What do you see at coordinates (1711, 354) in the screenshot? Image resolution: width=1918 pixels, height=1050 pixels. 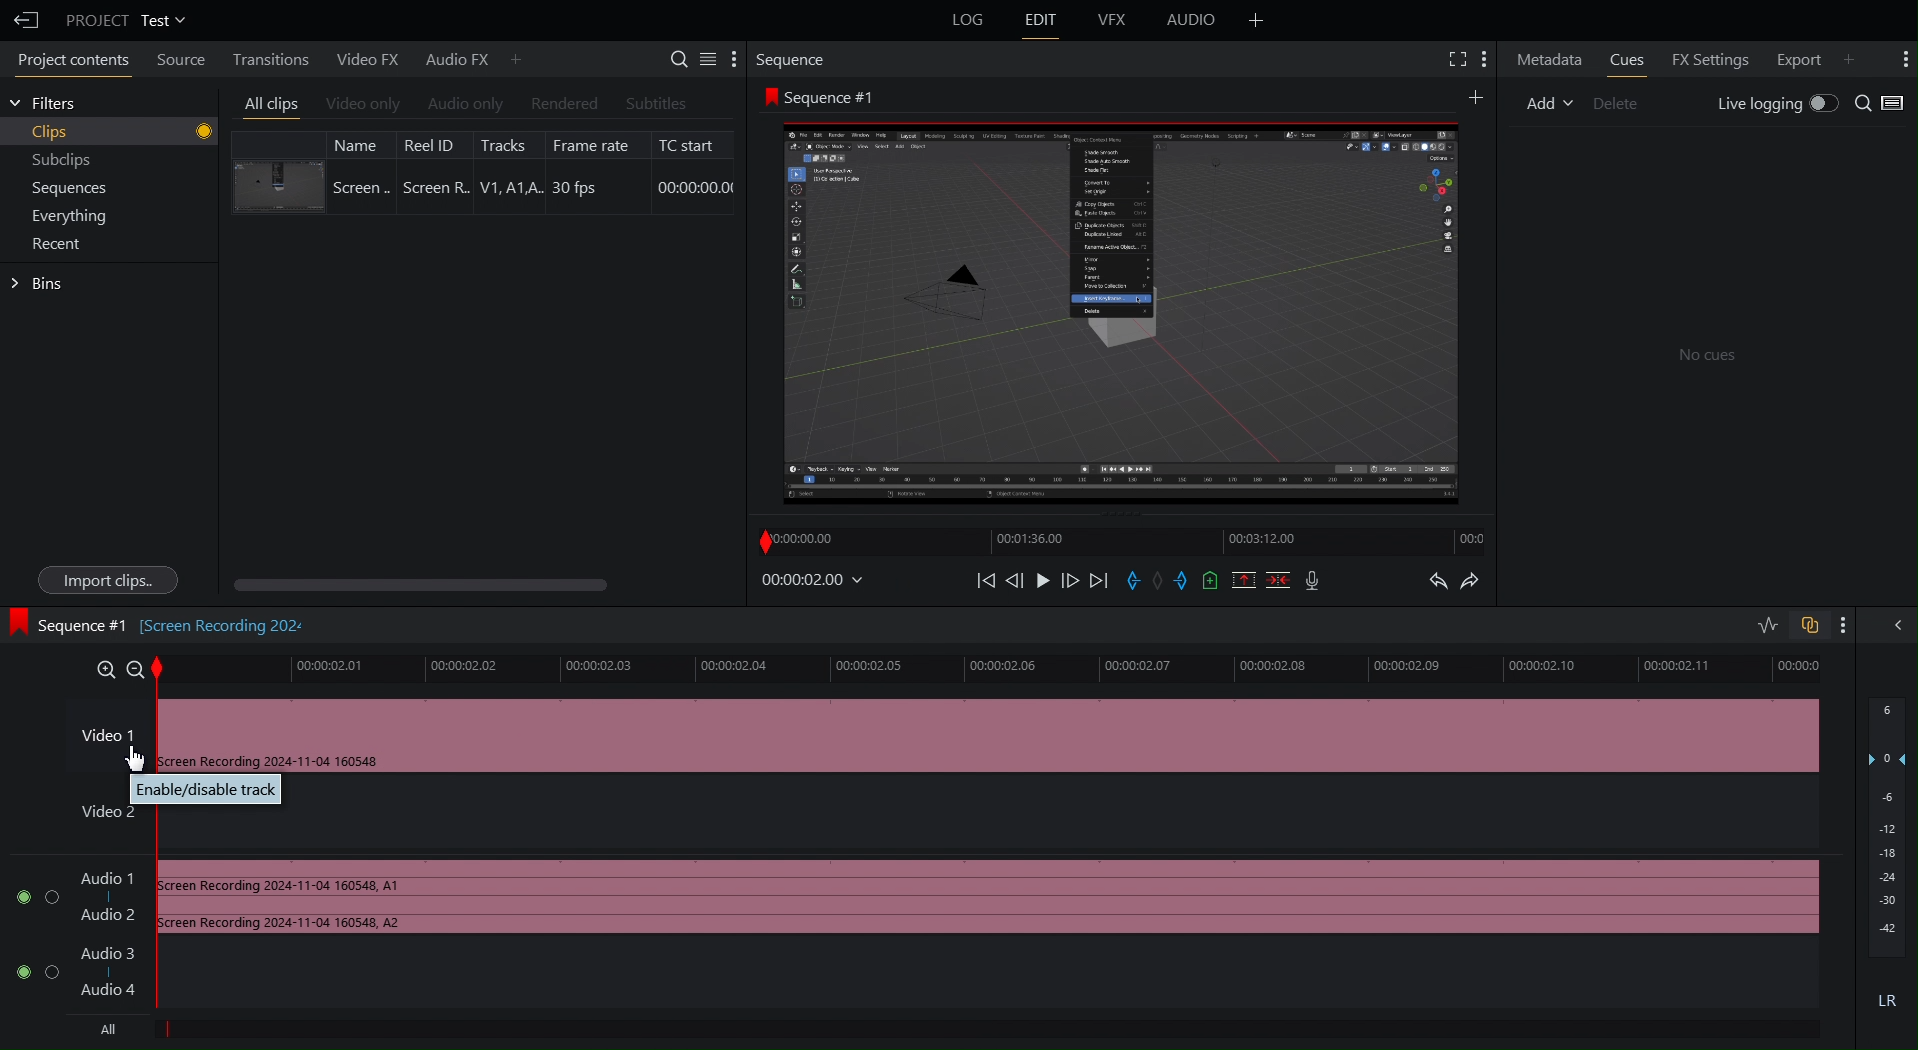 I see `No clues` at bounding box center [1711, 354].